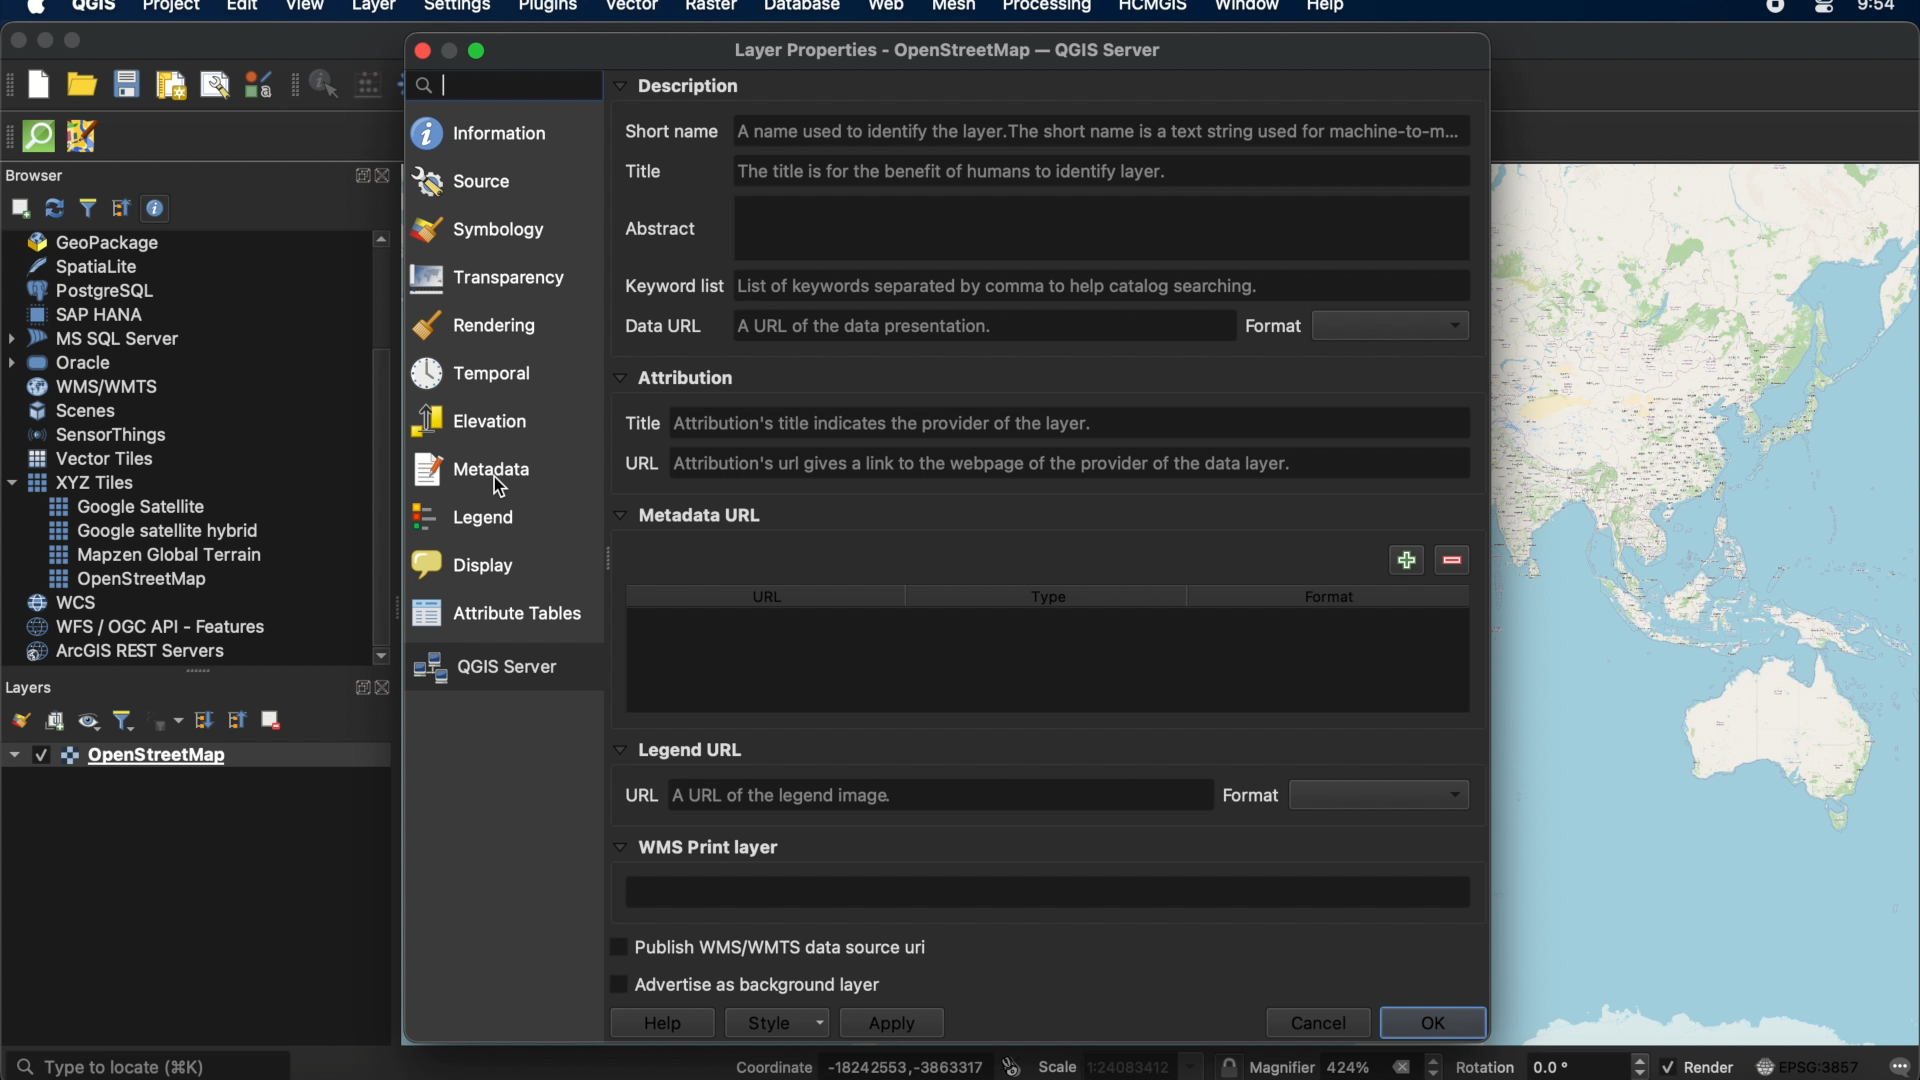 This screenshot has height=1080, width=1920. I want to click on mesh, so click(952, 8).